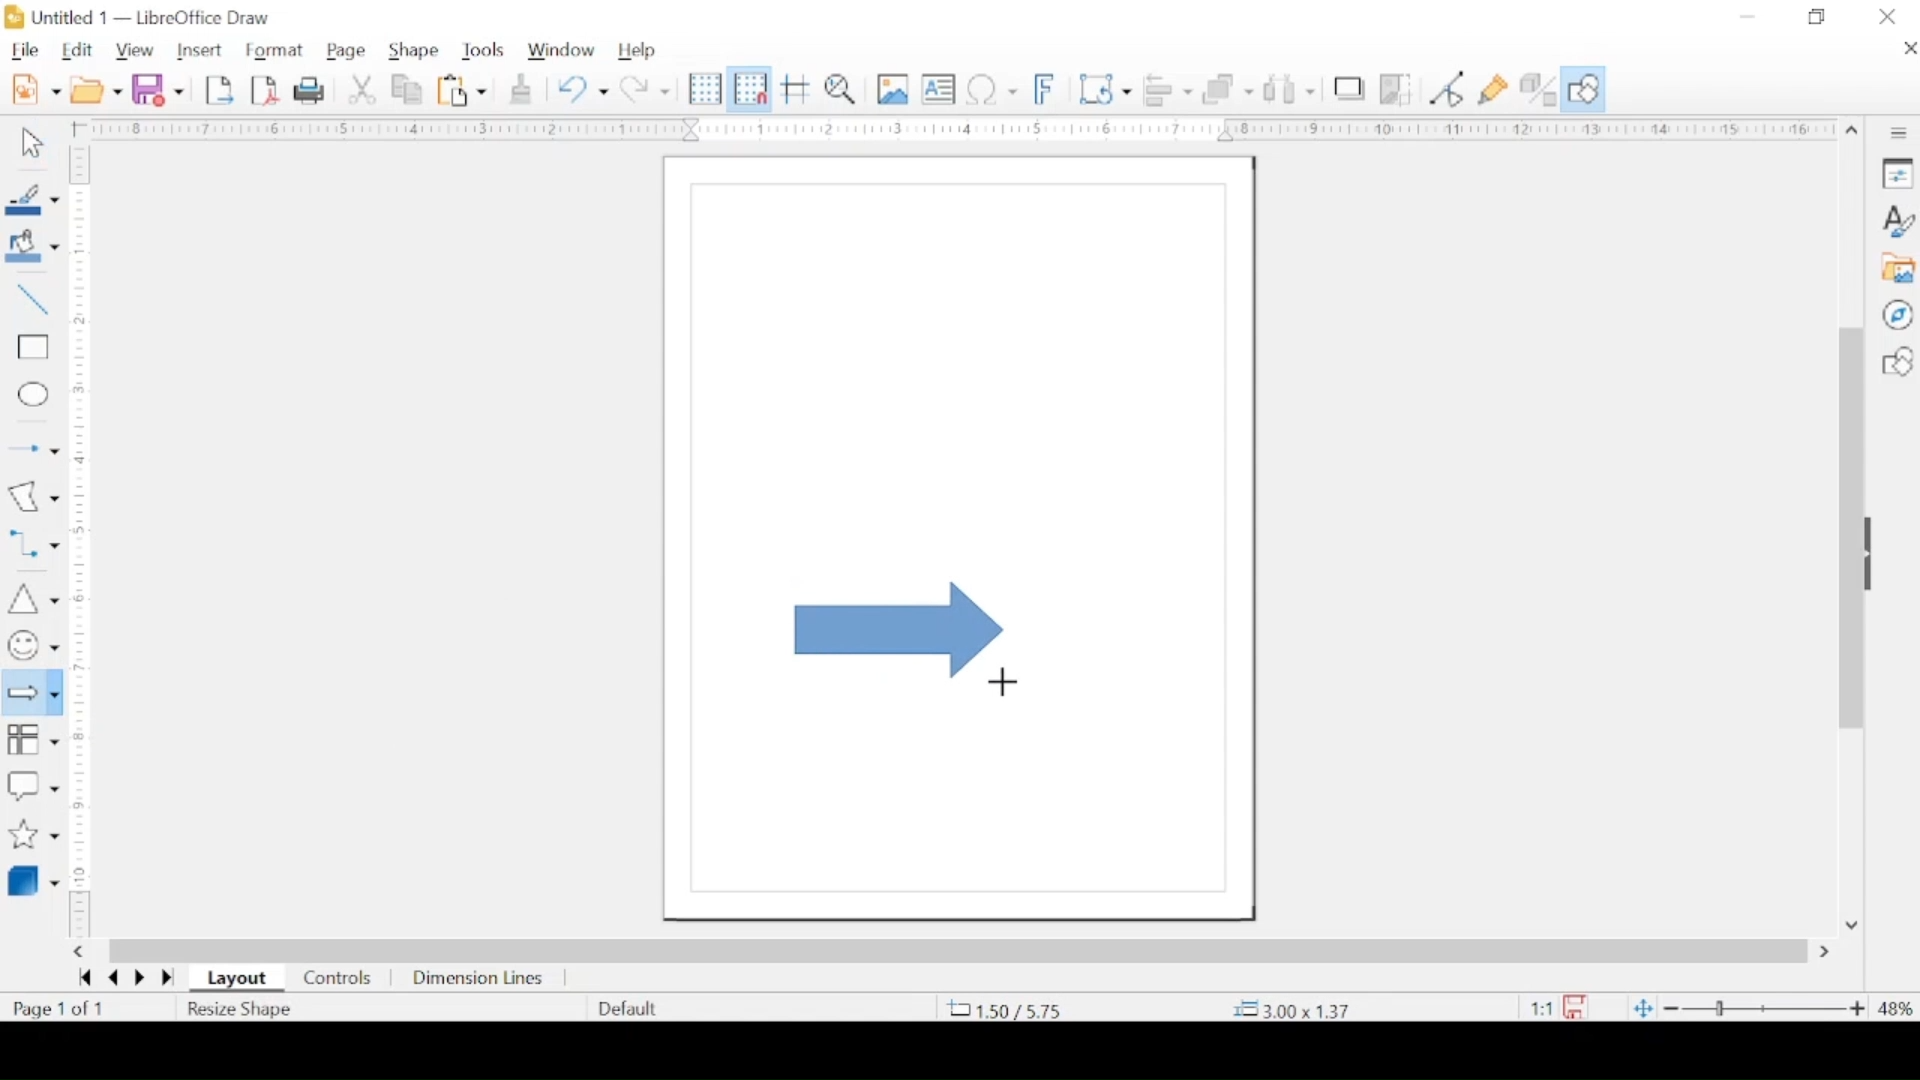 The image size is (1920, 1080). What do you see at coordinates (168, 979) in the screenshot?
I see `last` at bounding box center [168, 979].